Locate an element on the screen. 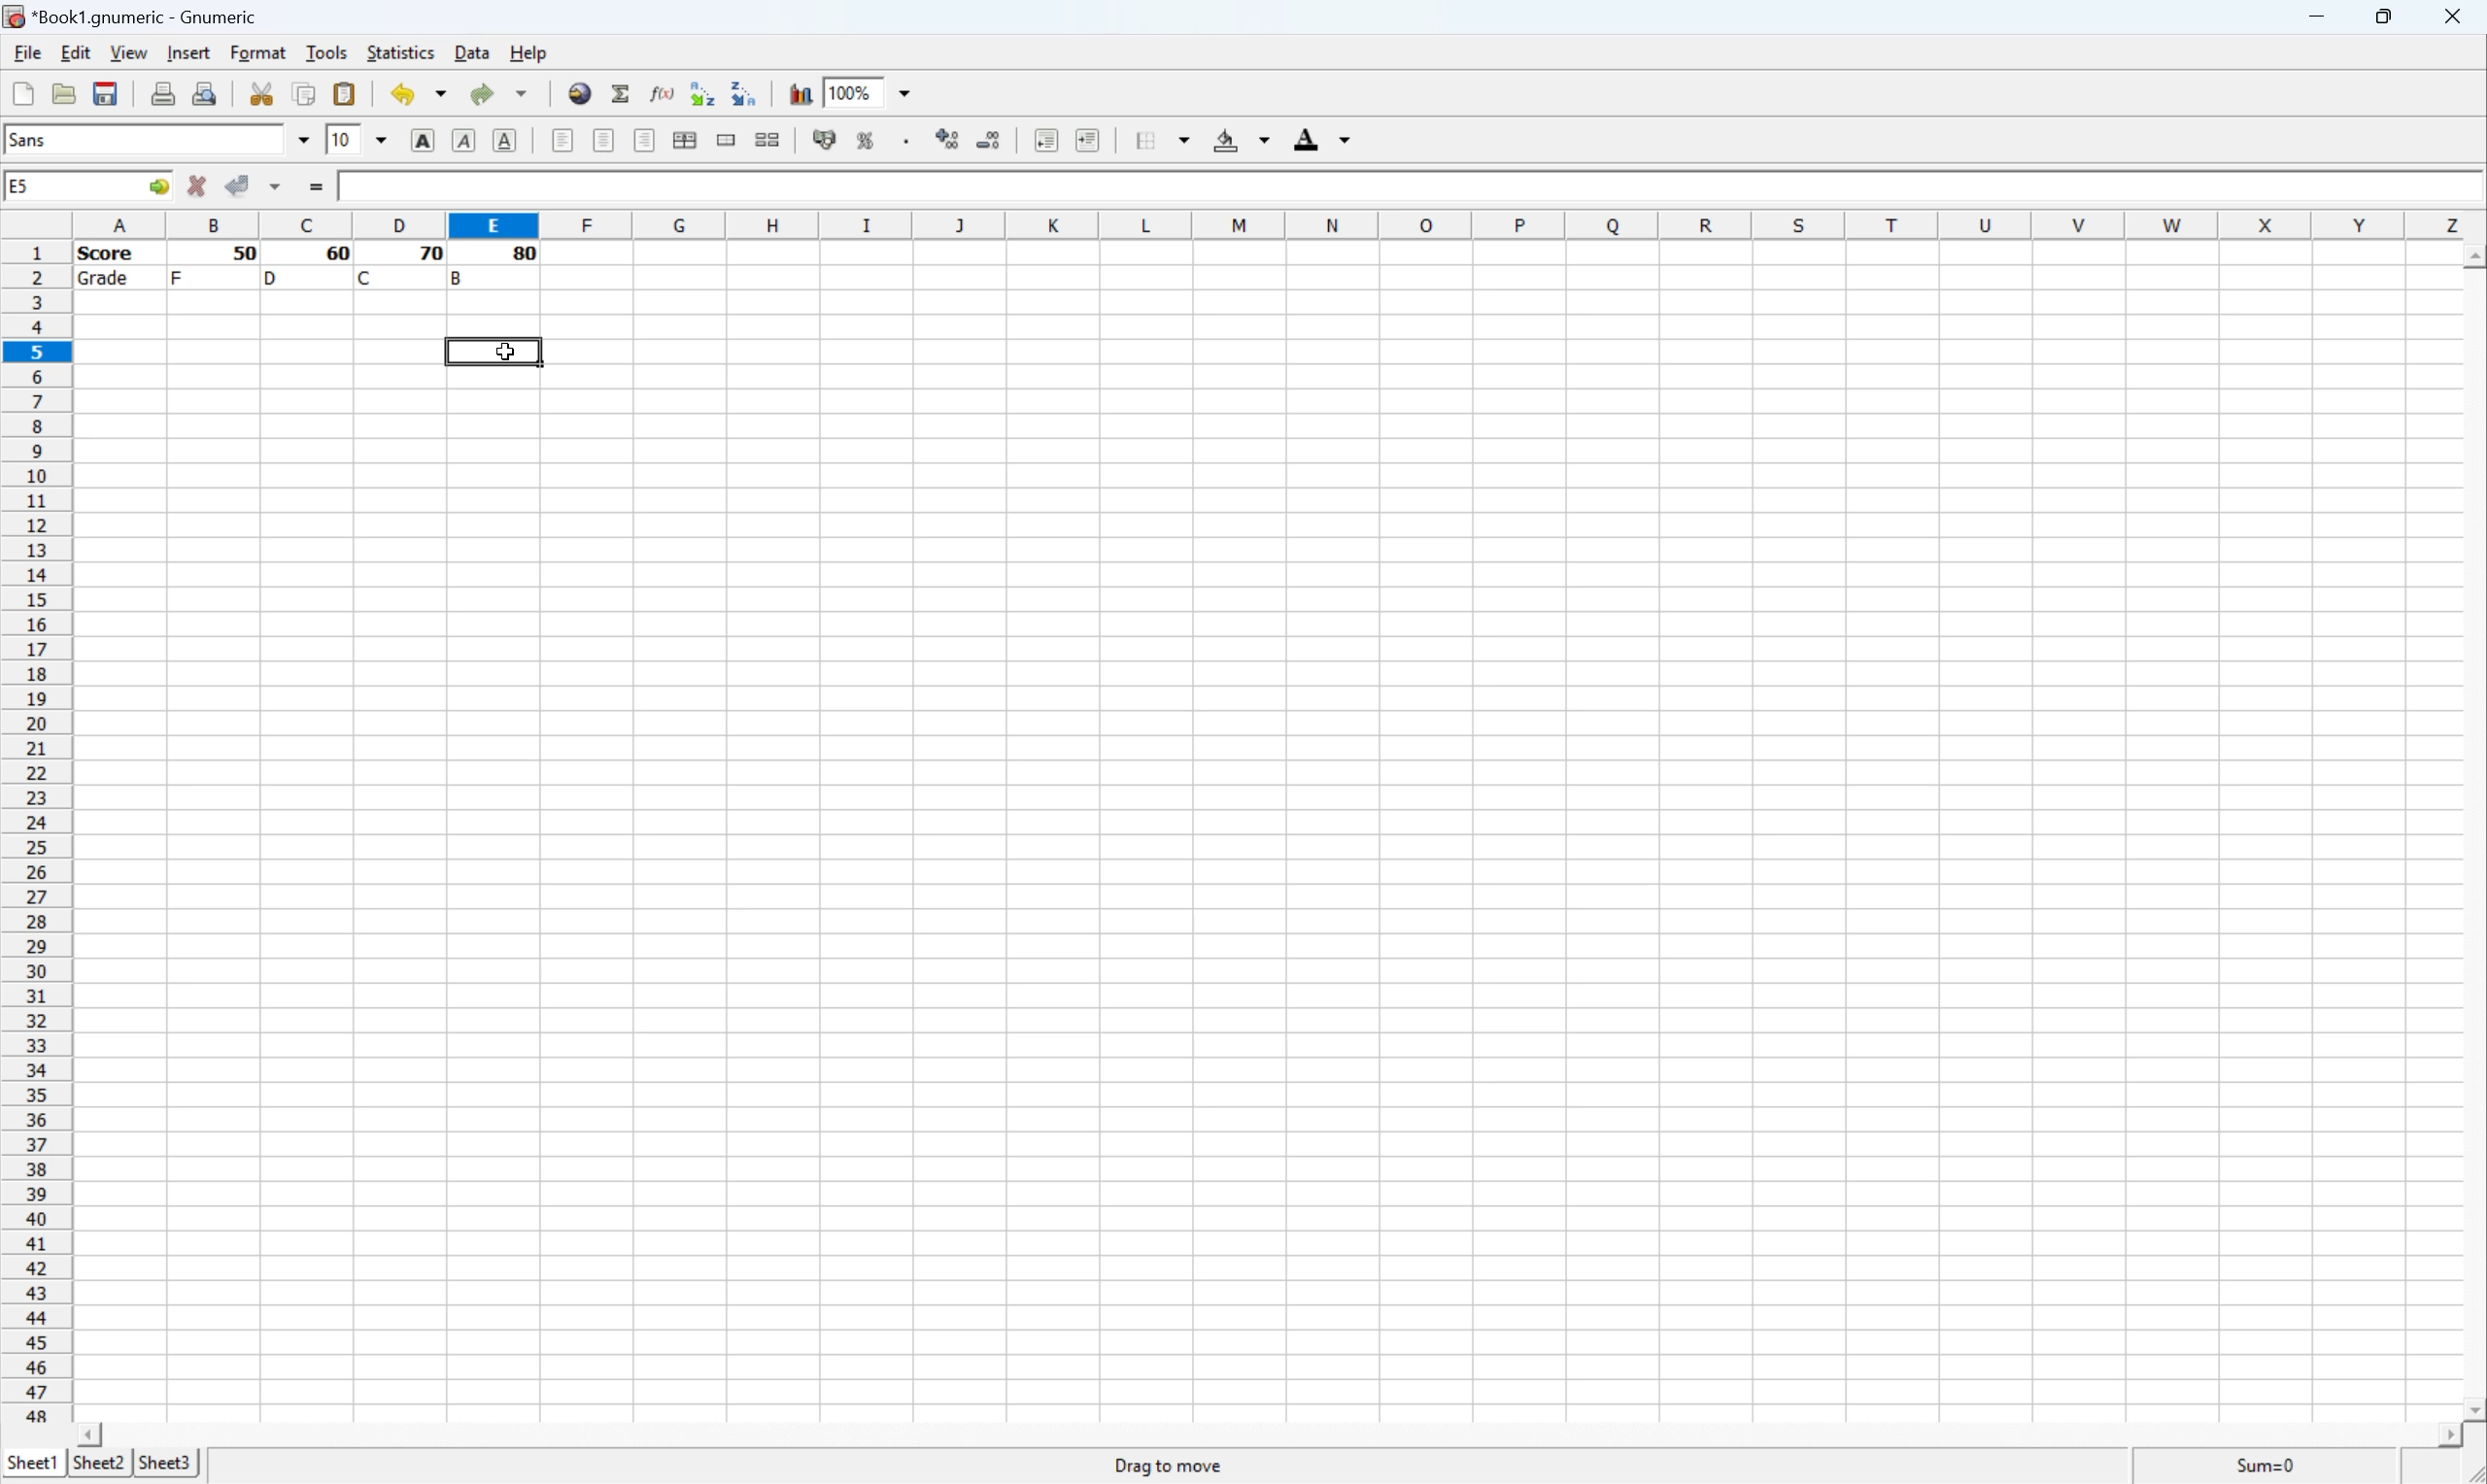  Cancel change is located at coordinates (202, 188).